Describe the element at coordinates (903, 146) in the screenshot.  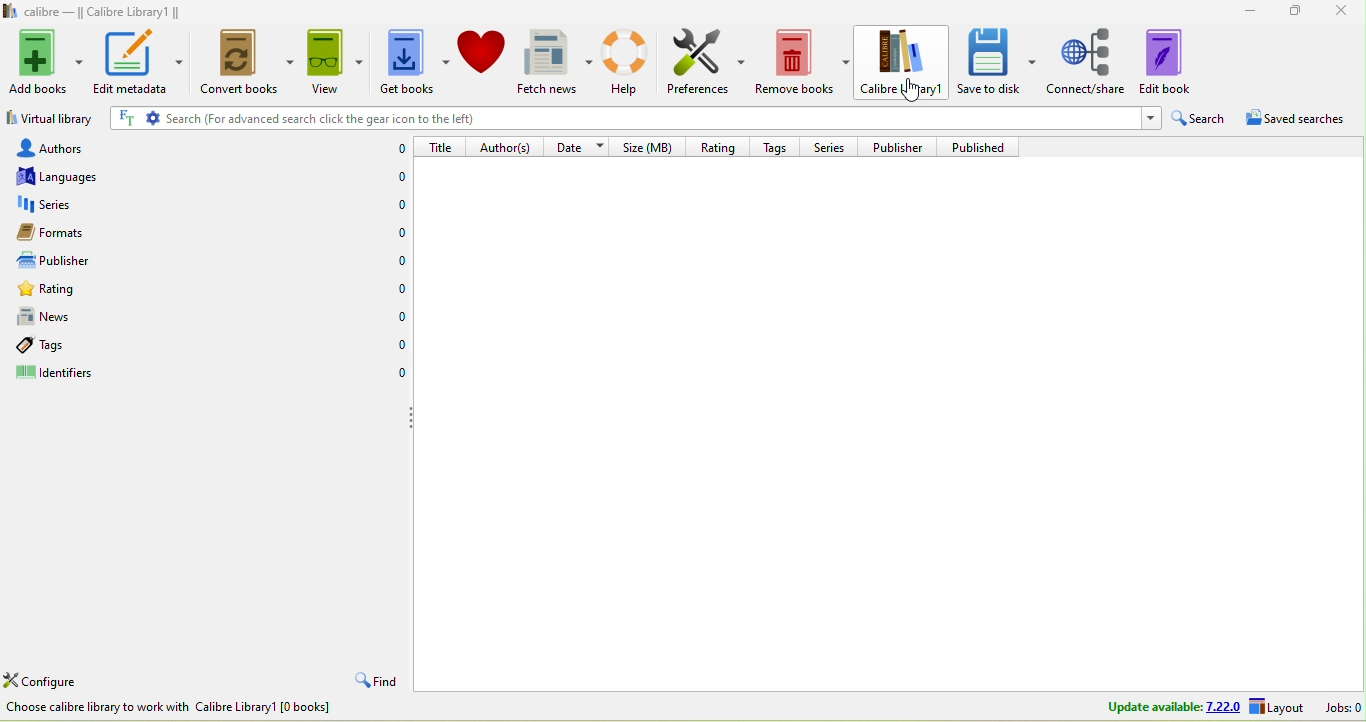
I see `publisher` at that location.